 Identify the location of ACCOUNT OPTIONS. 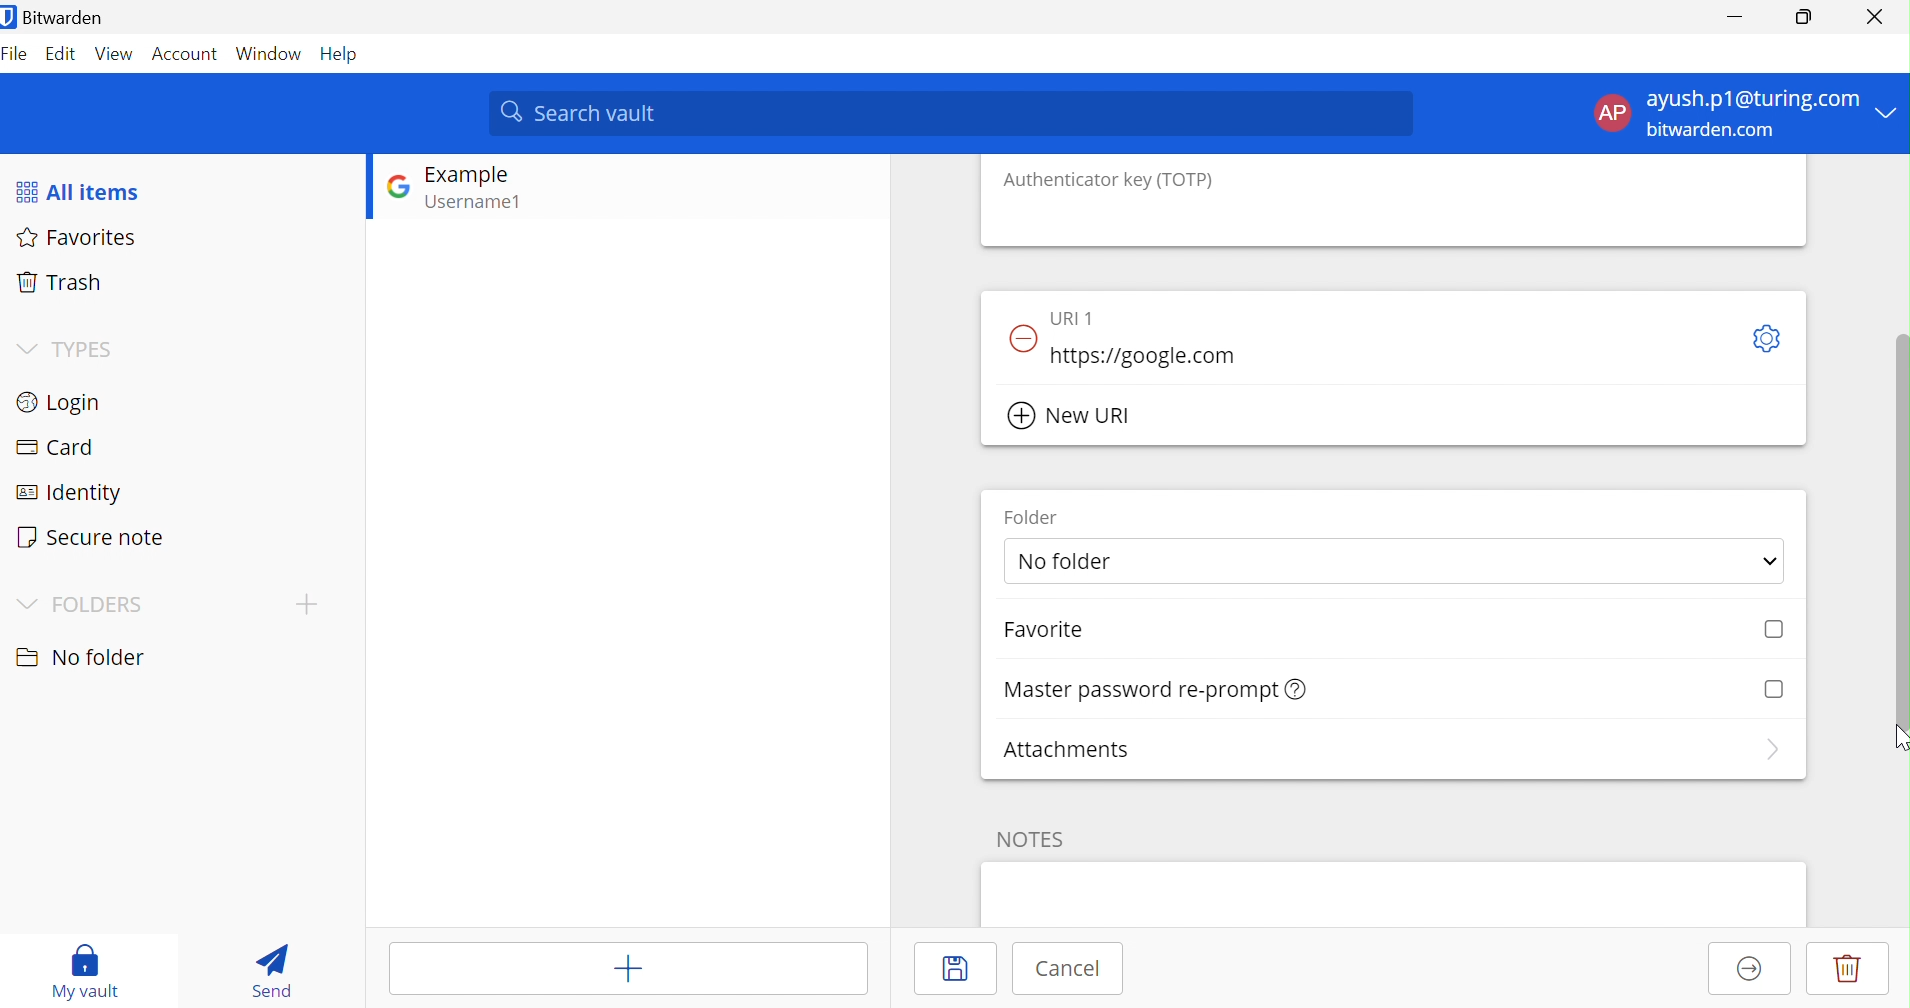
(1729, 114).